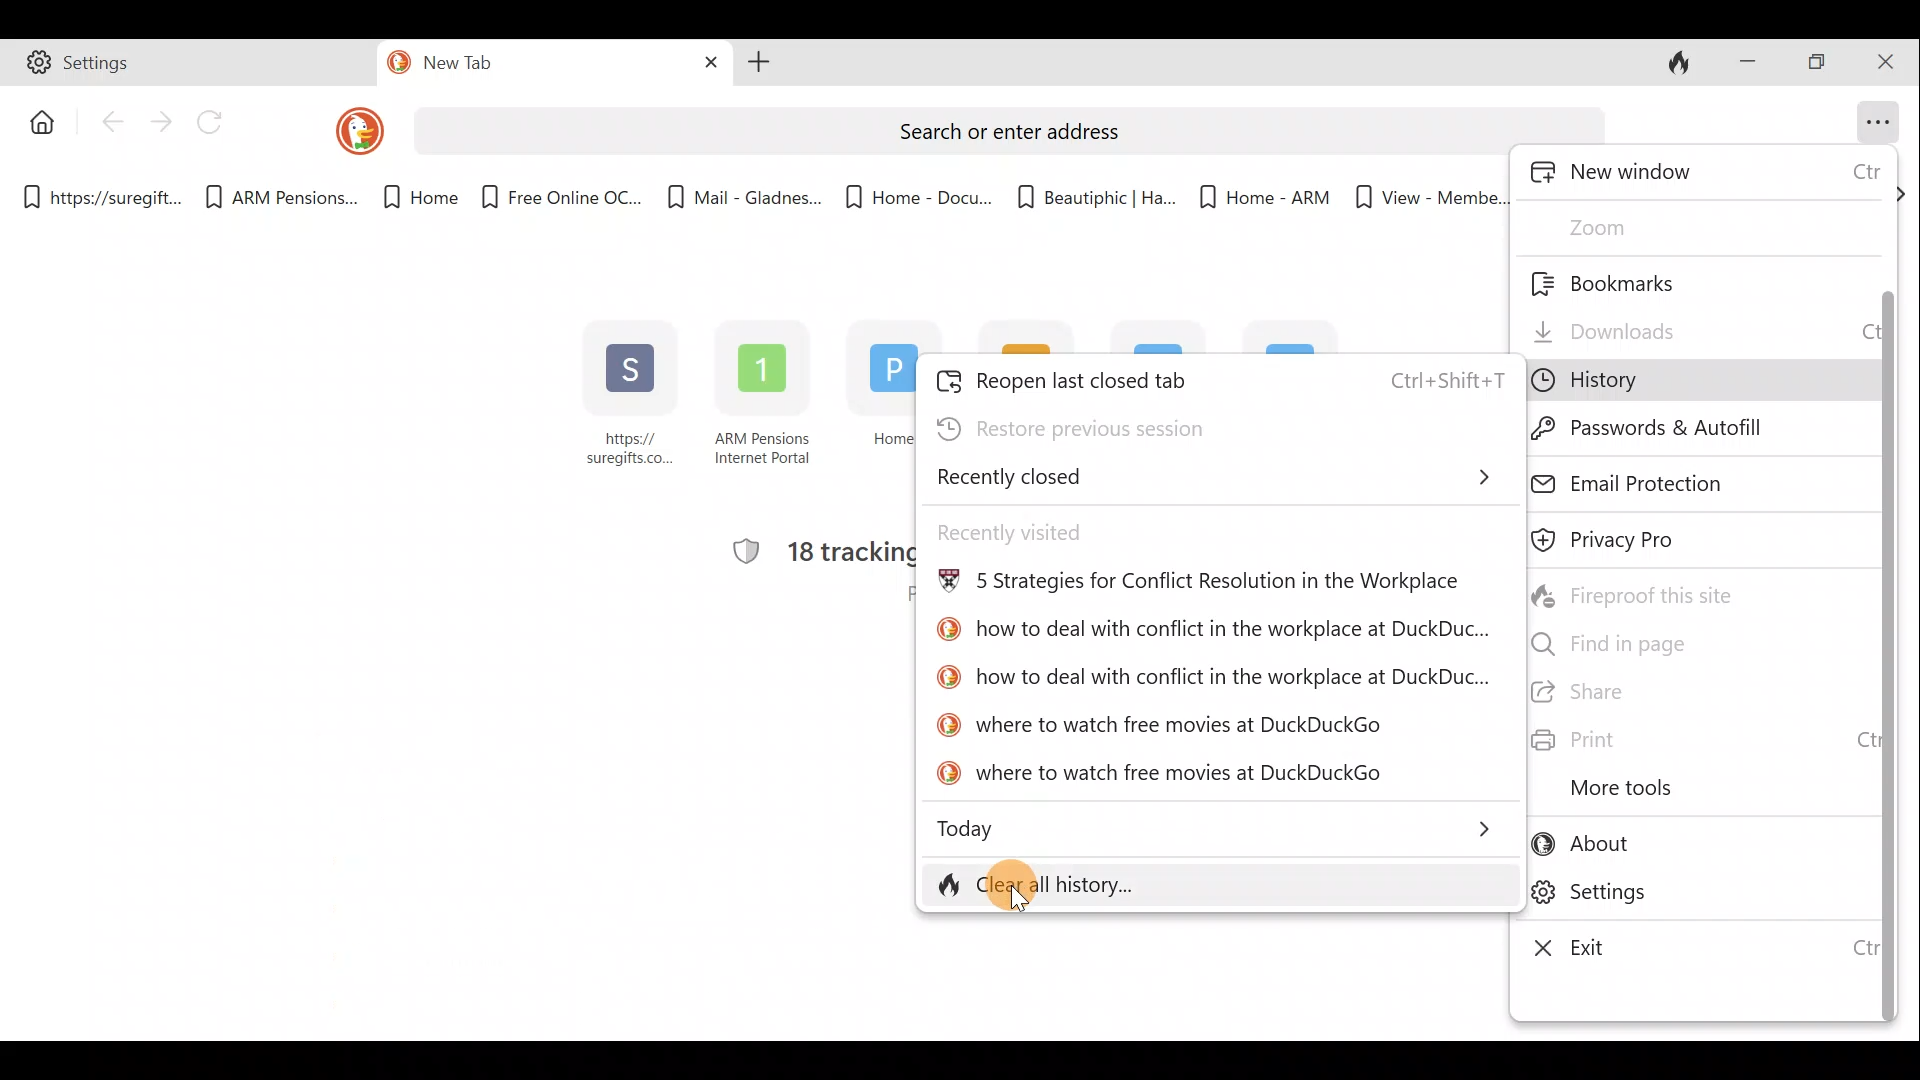 The height and width of the screenshot is (1080, 1920). Describe the element at coordinates (851, 551) in the screenshot. I see `18 tracking` at that location.